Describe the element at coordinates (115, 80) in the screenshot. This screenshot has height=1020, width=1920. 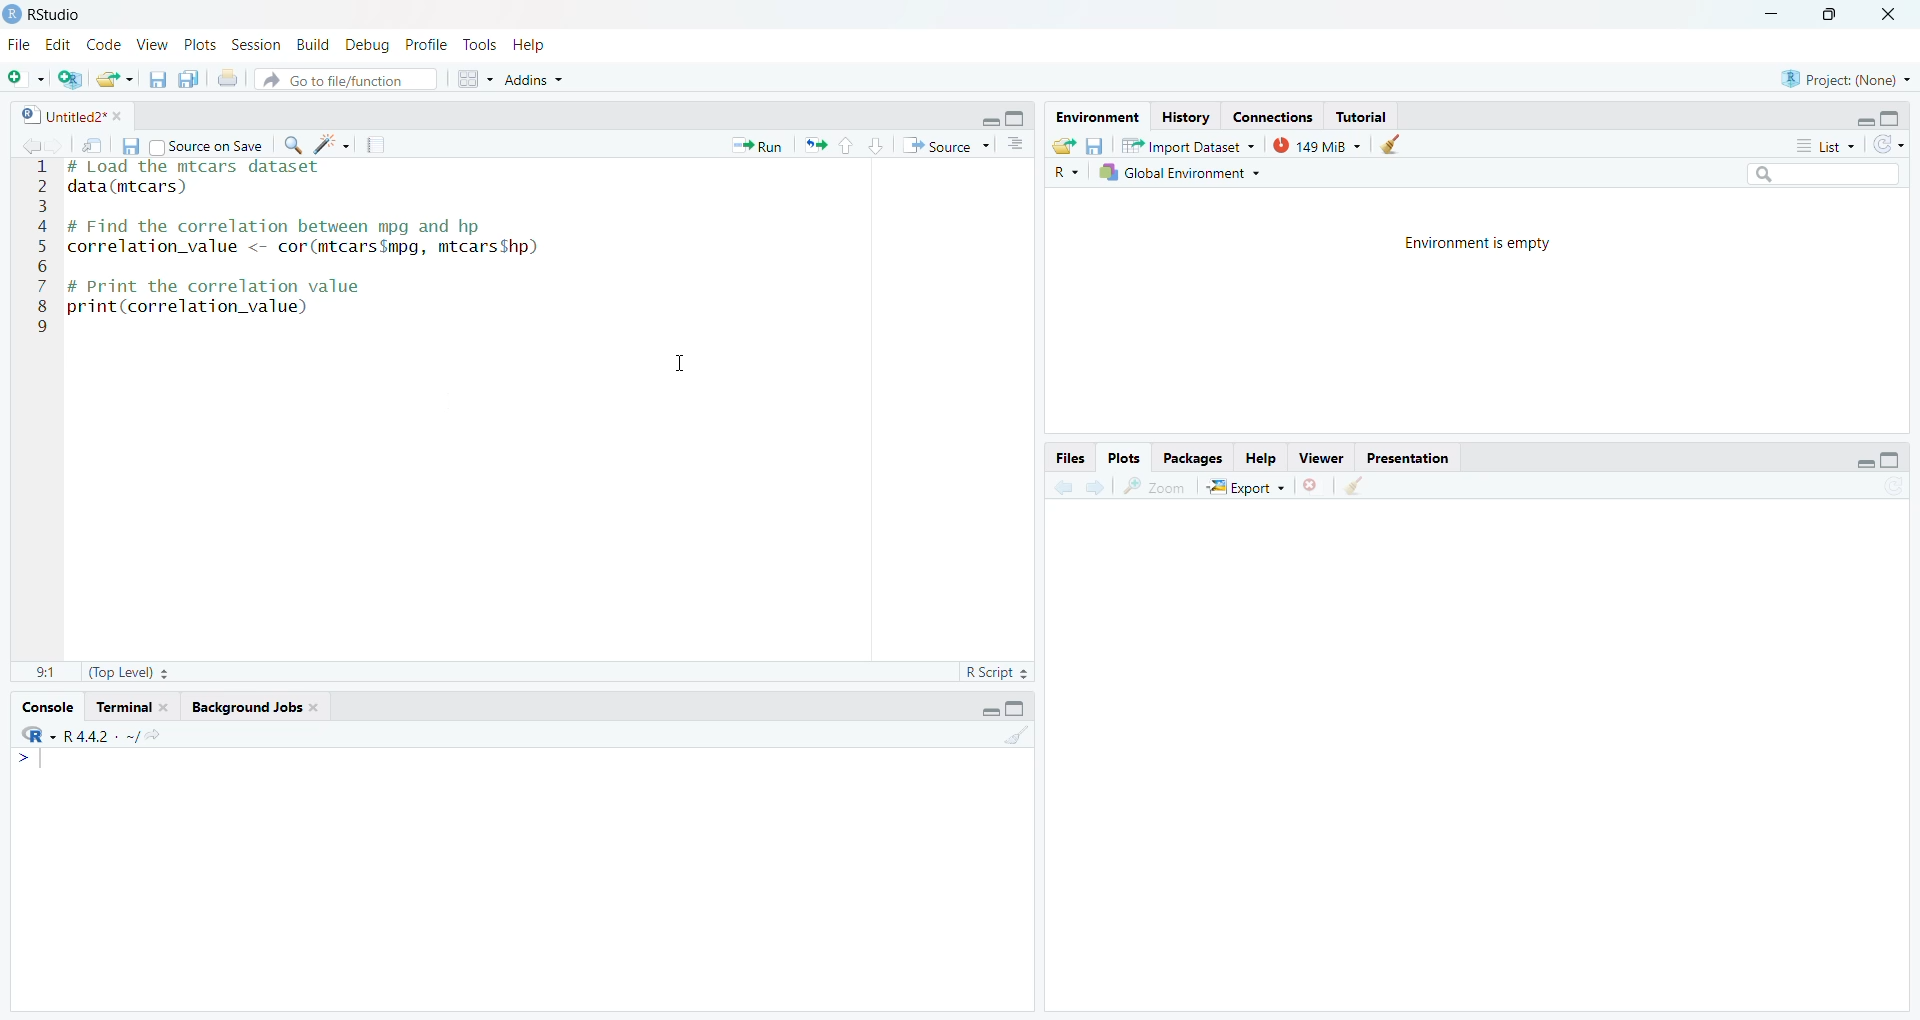
I see `Open an existing file (Ctrl + O)` at that location.